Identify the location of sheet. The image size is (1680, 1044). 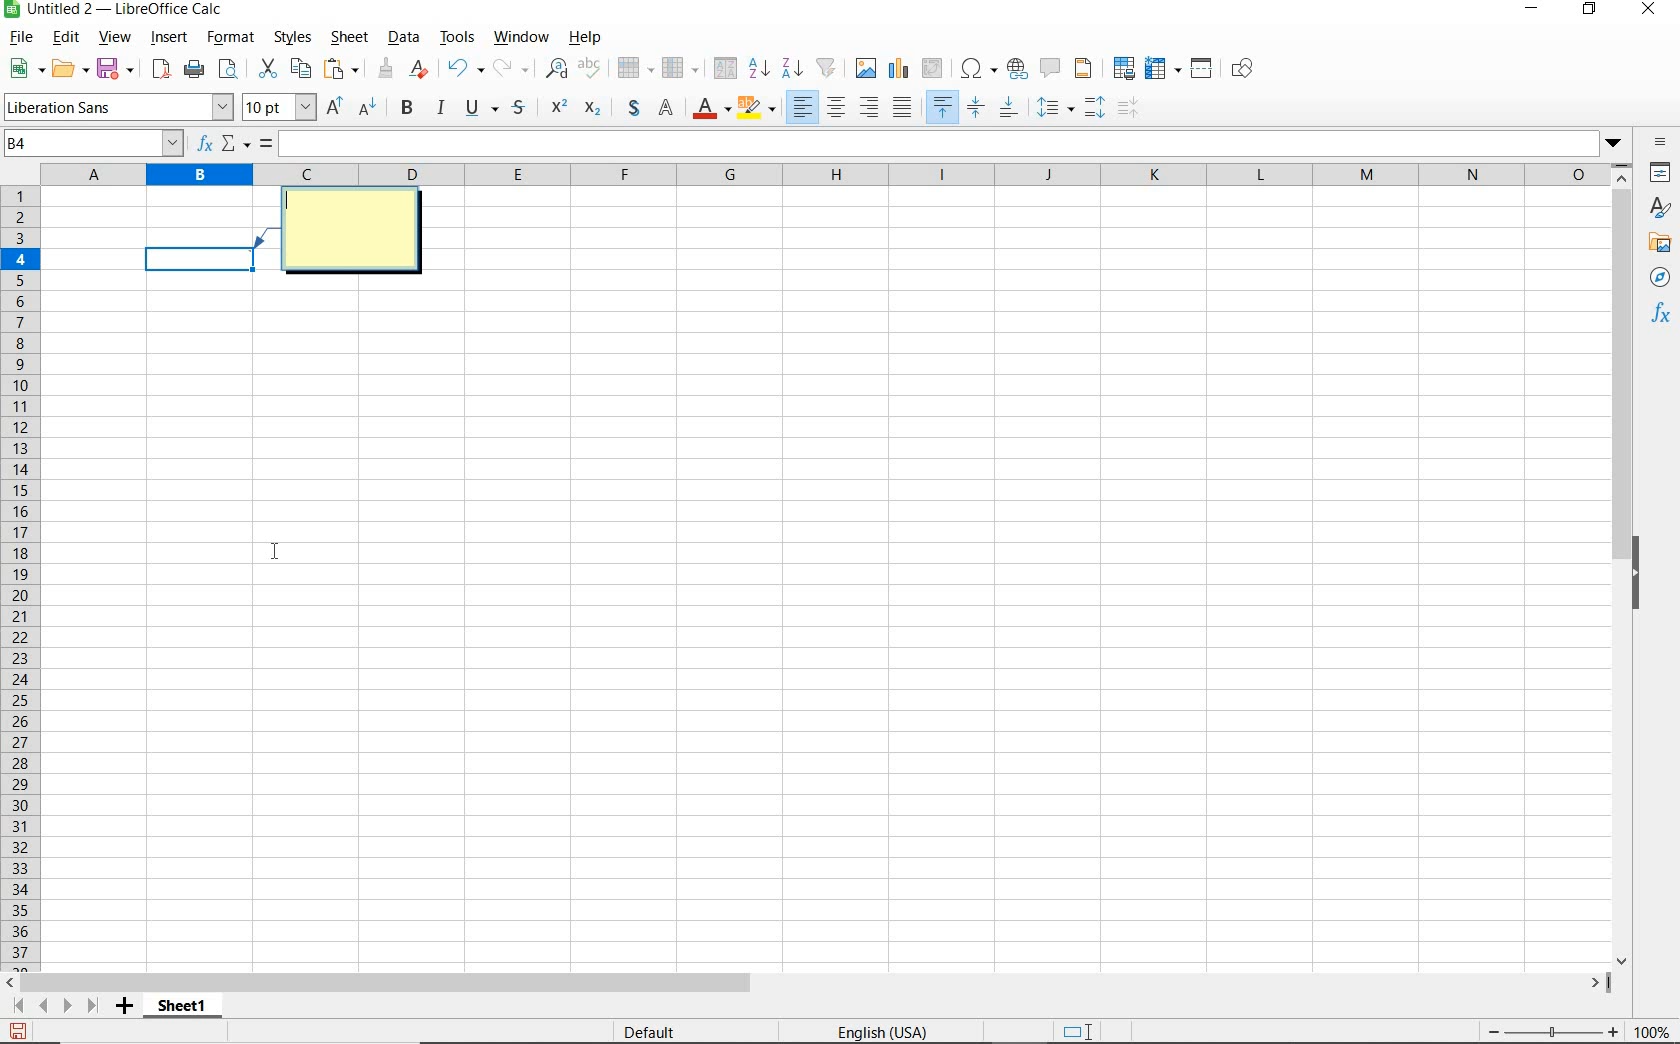
(352, 38).